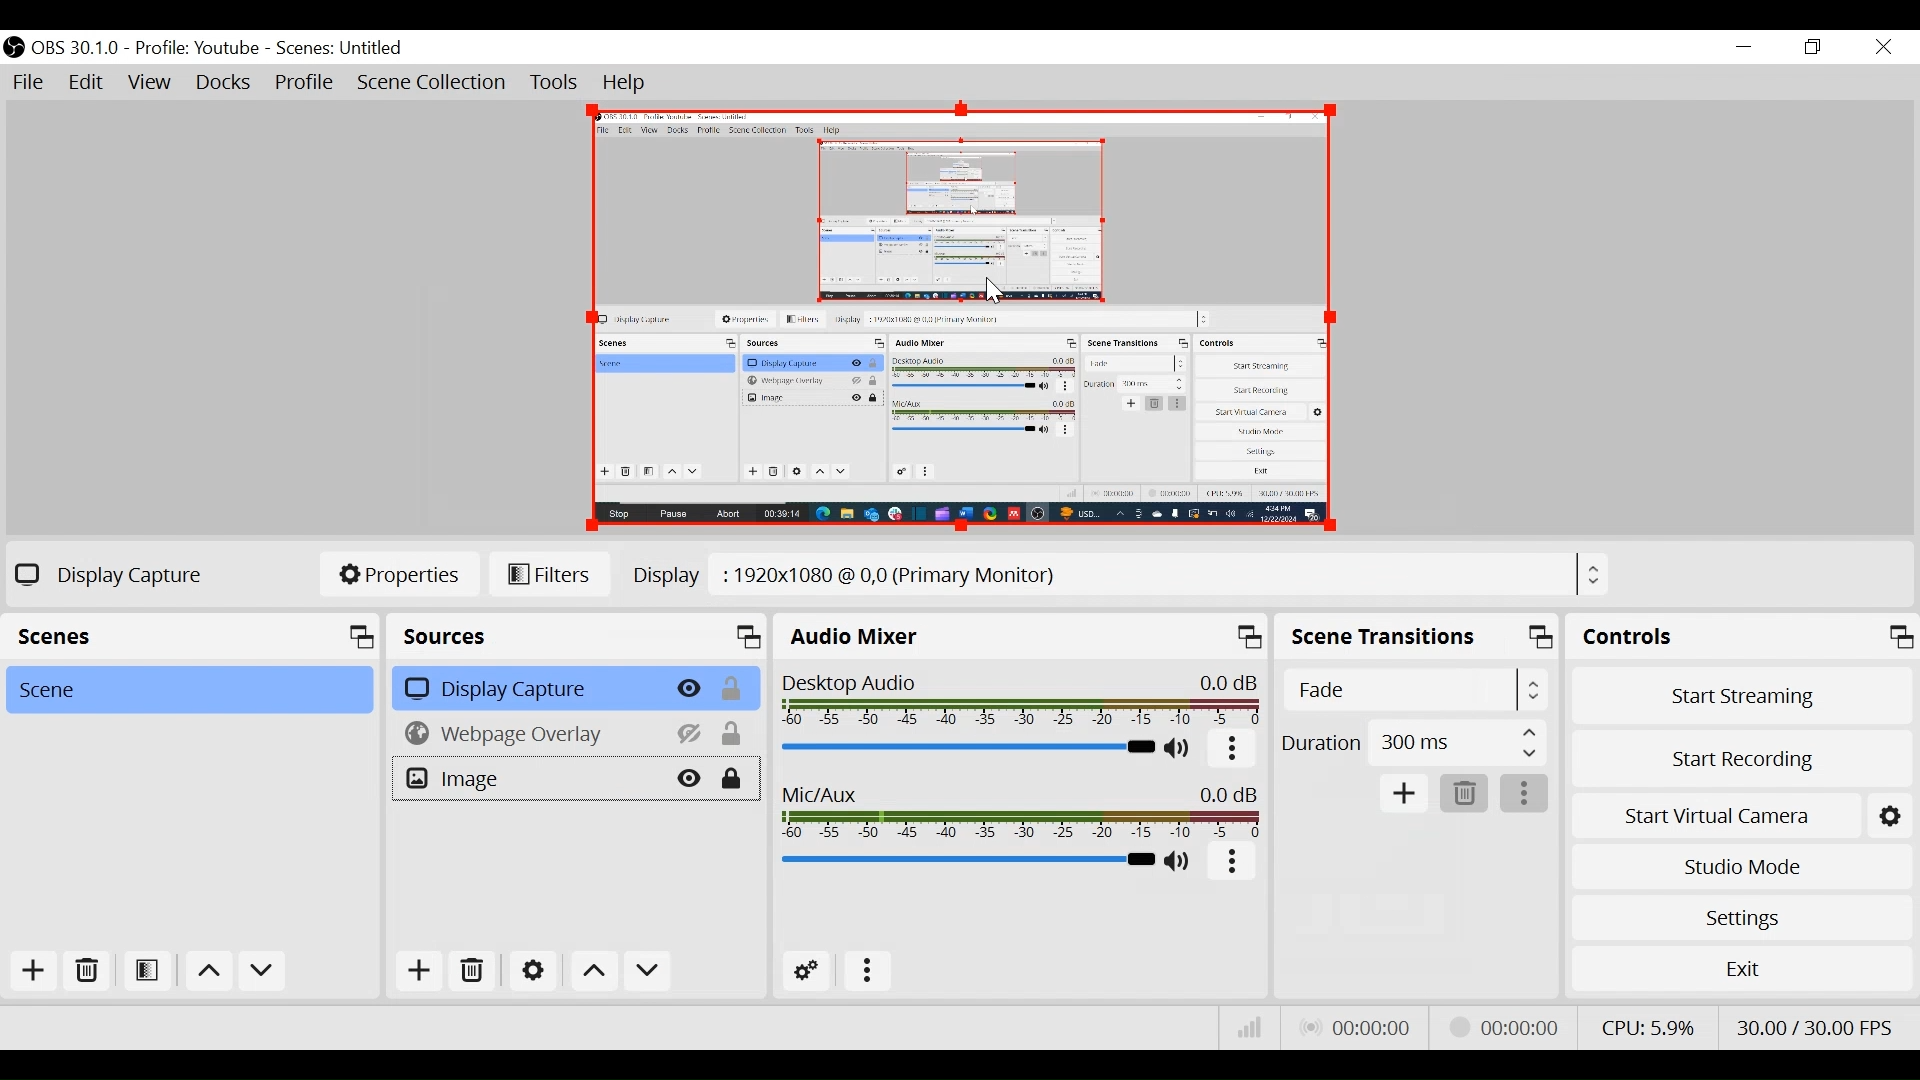 This screenshot has height=1080, width=1920. I want to click on CPU Usage, so click(1648, 1027).